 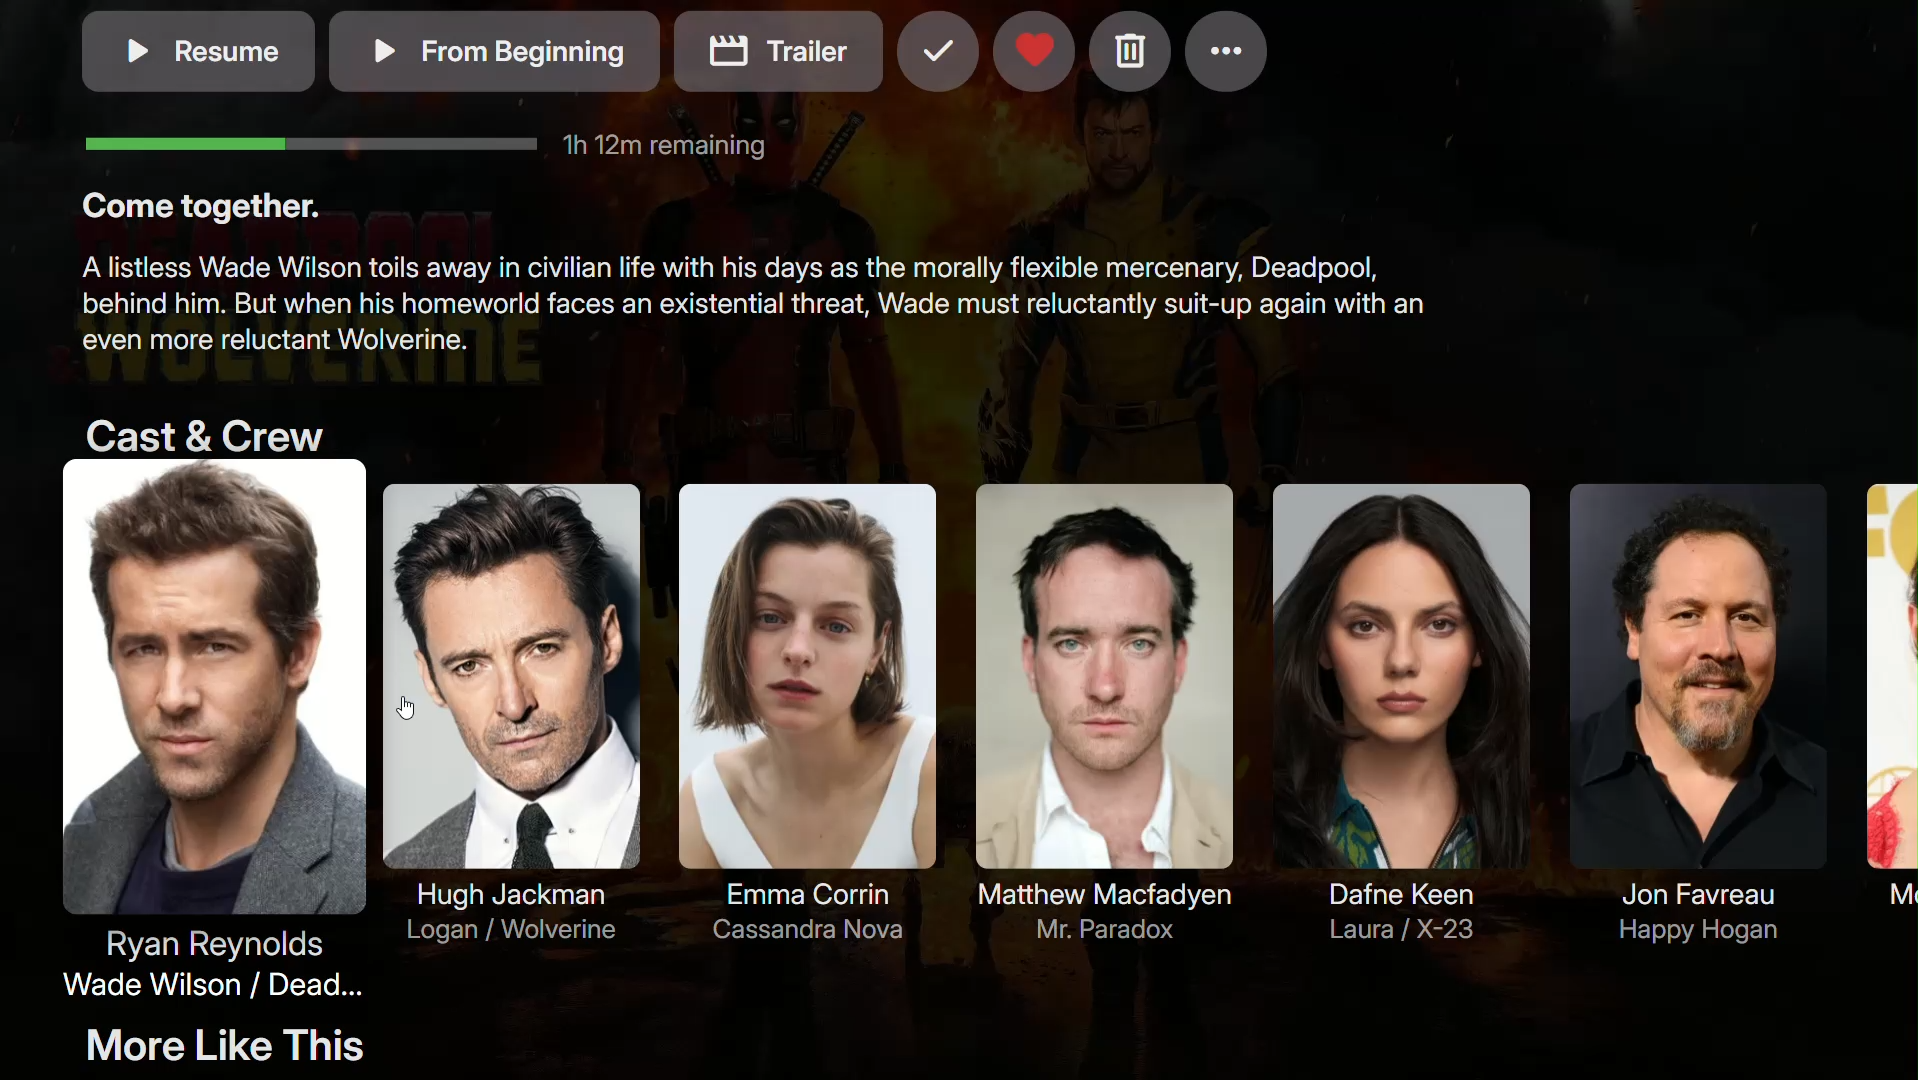 I want to click on Options, so click(x=1228, y=53).